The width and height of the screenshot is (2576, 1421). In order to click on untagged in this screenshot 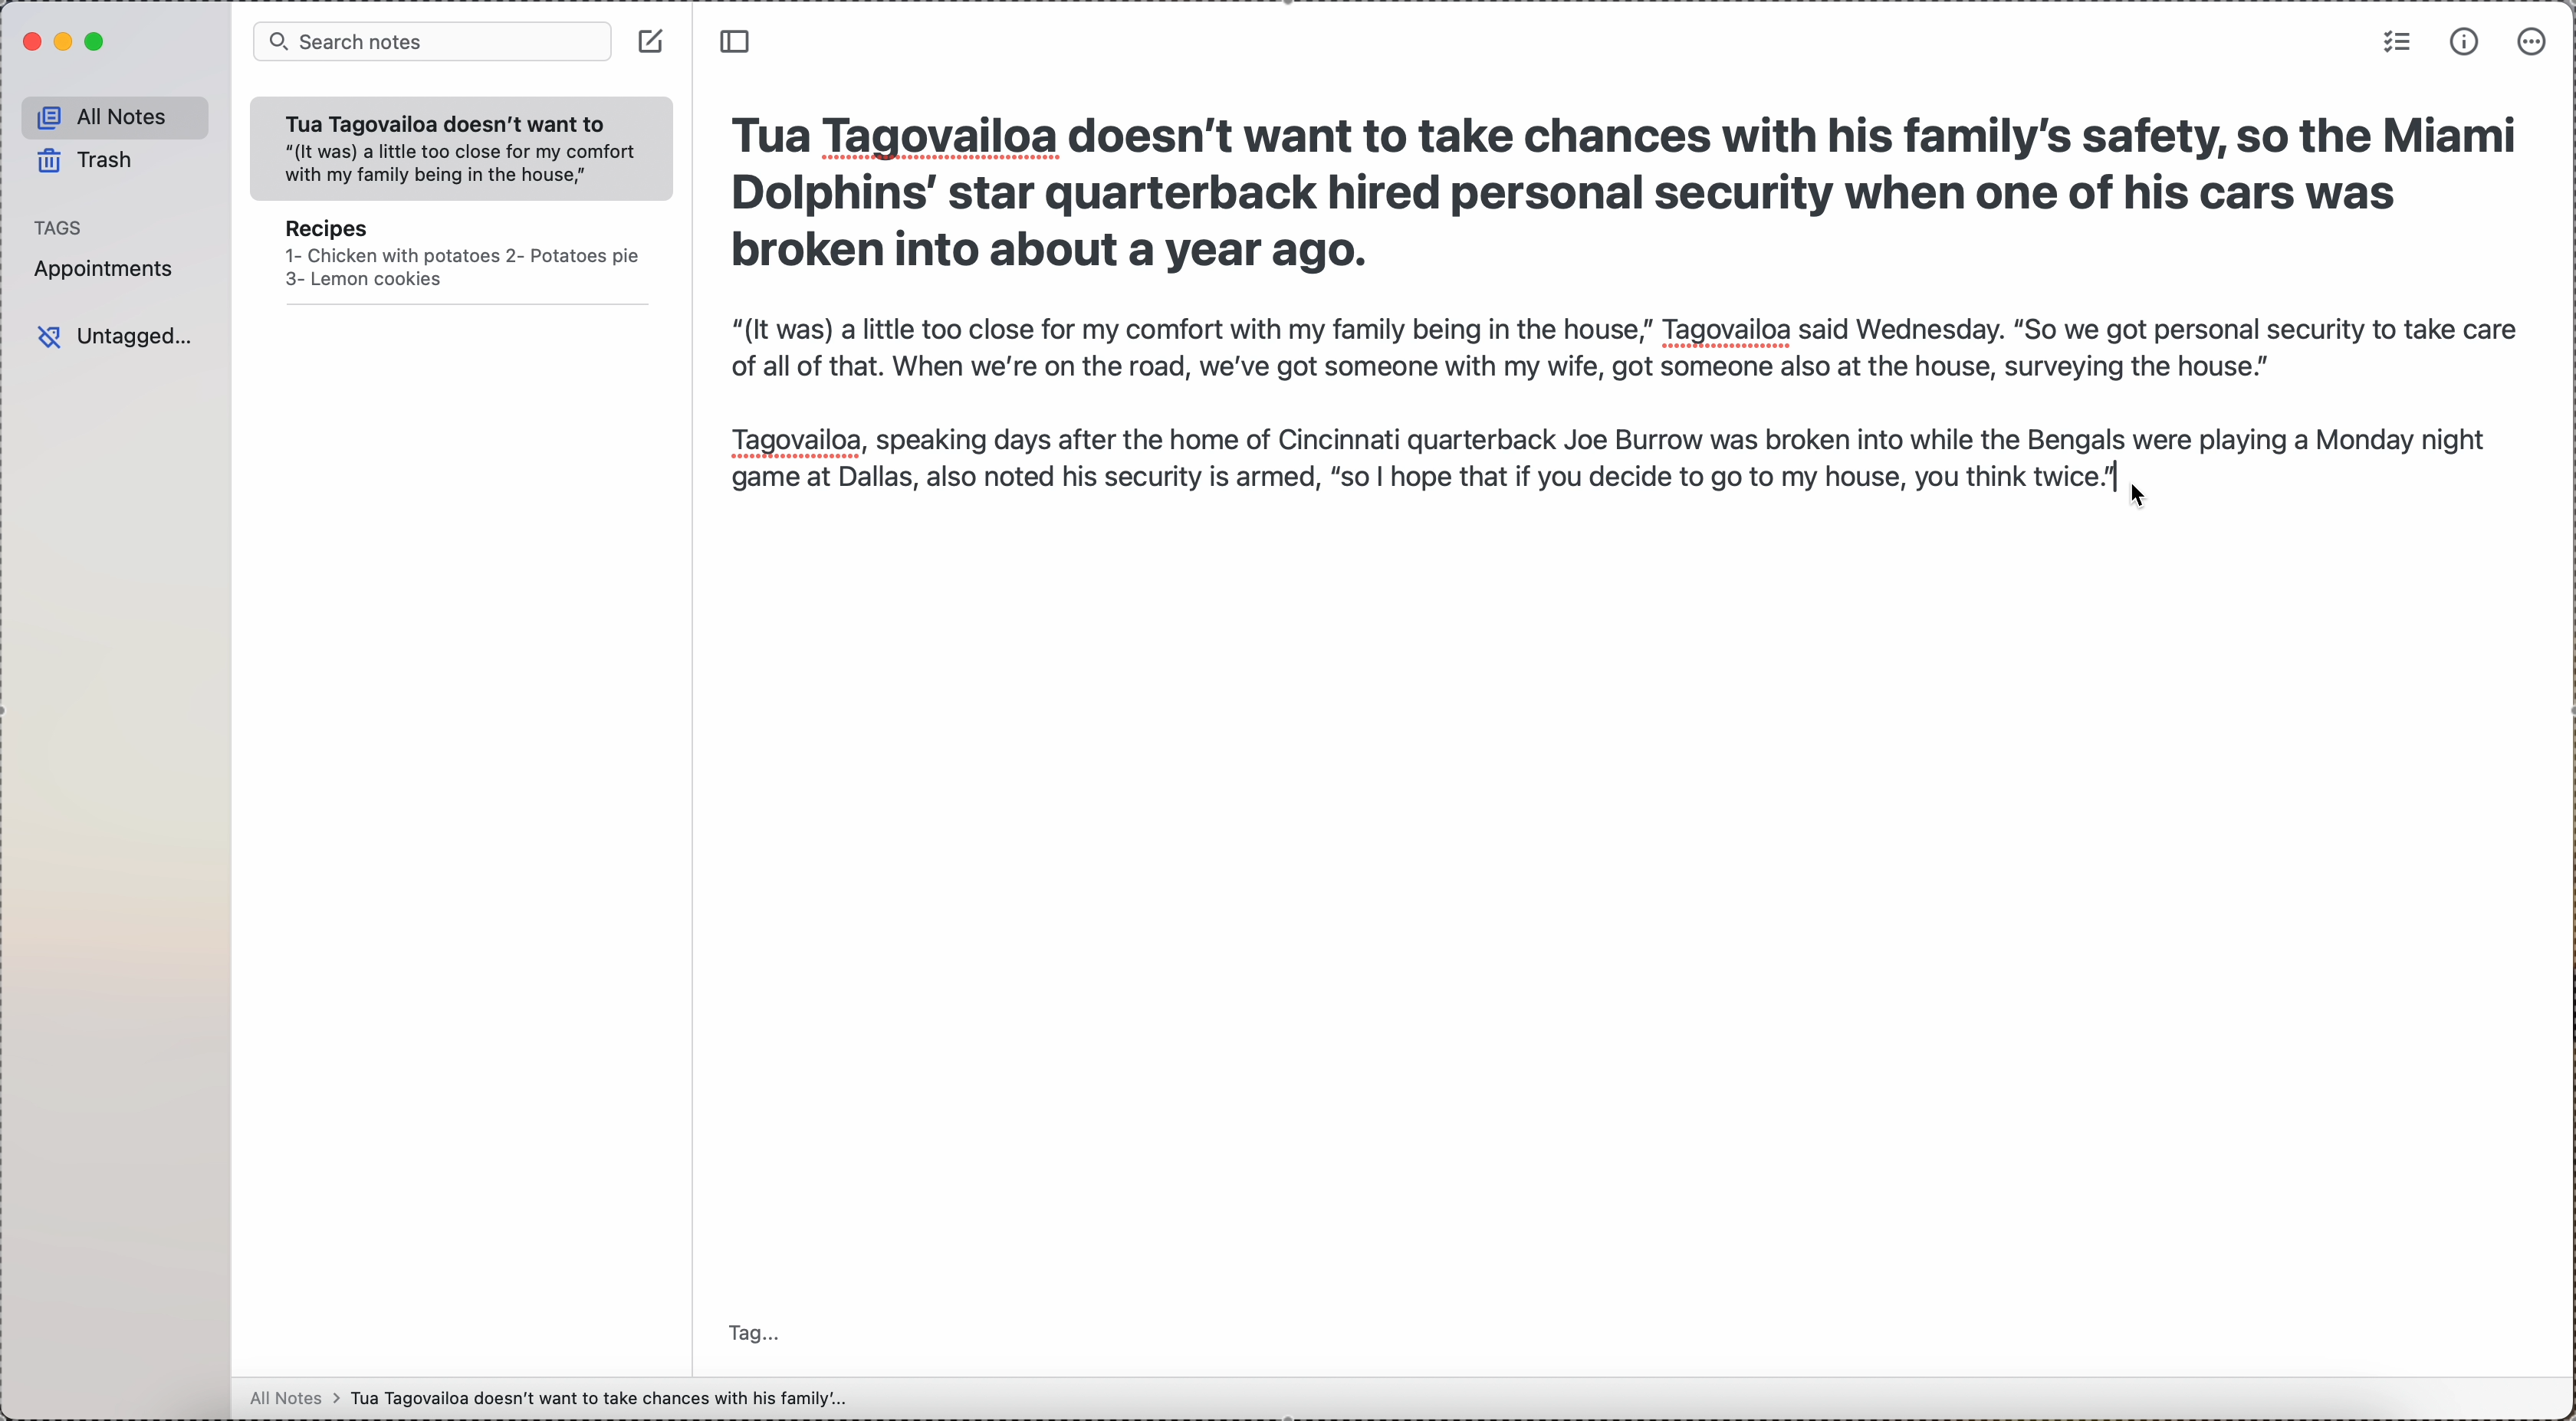, I will do `click(116, 333)`.